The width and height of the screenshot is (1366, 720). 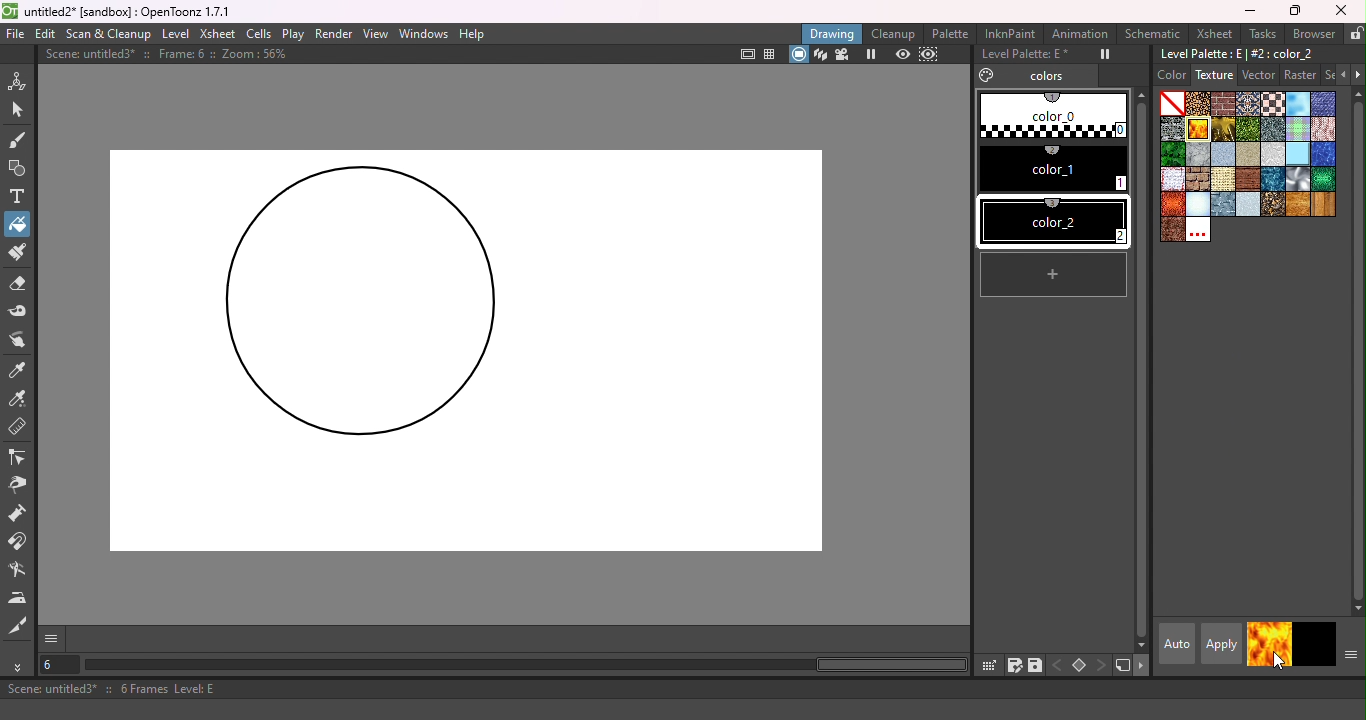 What do you see at coordinates (1273, 104) in the screenshot?
I see `Chessboard.bmp` at bounding box center [1273, 104].